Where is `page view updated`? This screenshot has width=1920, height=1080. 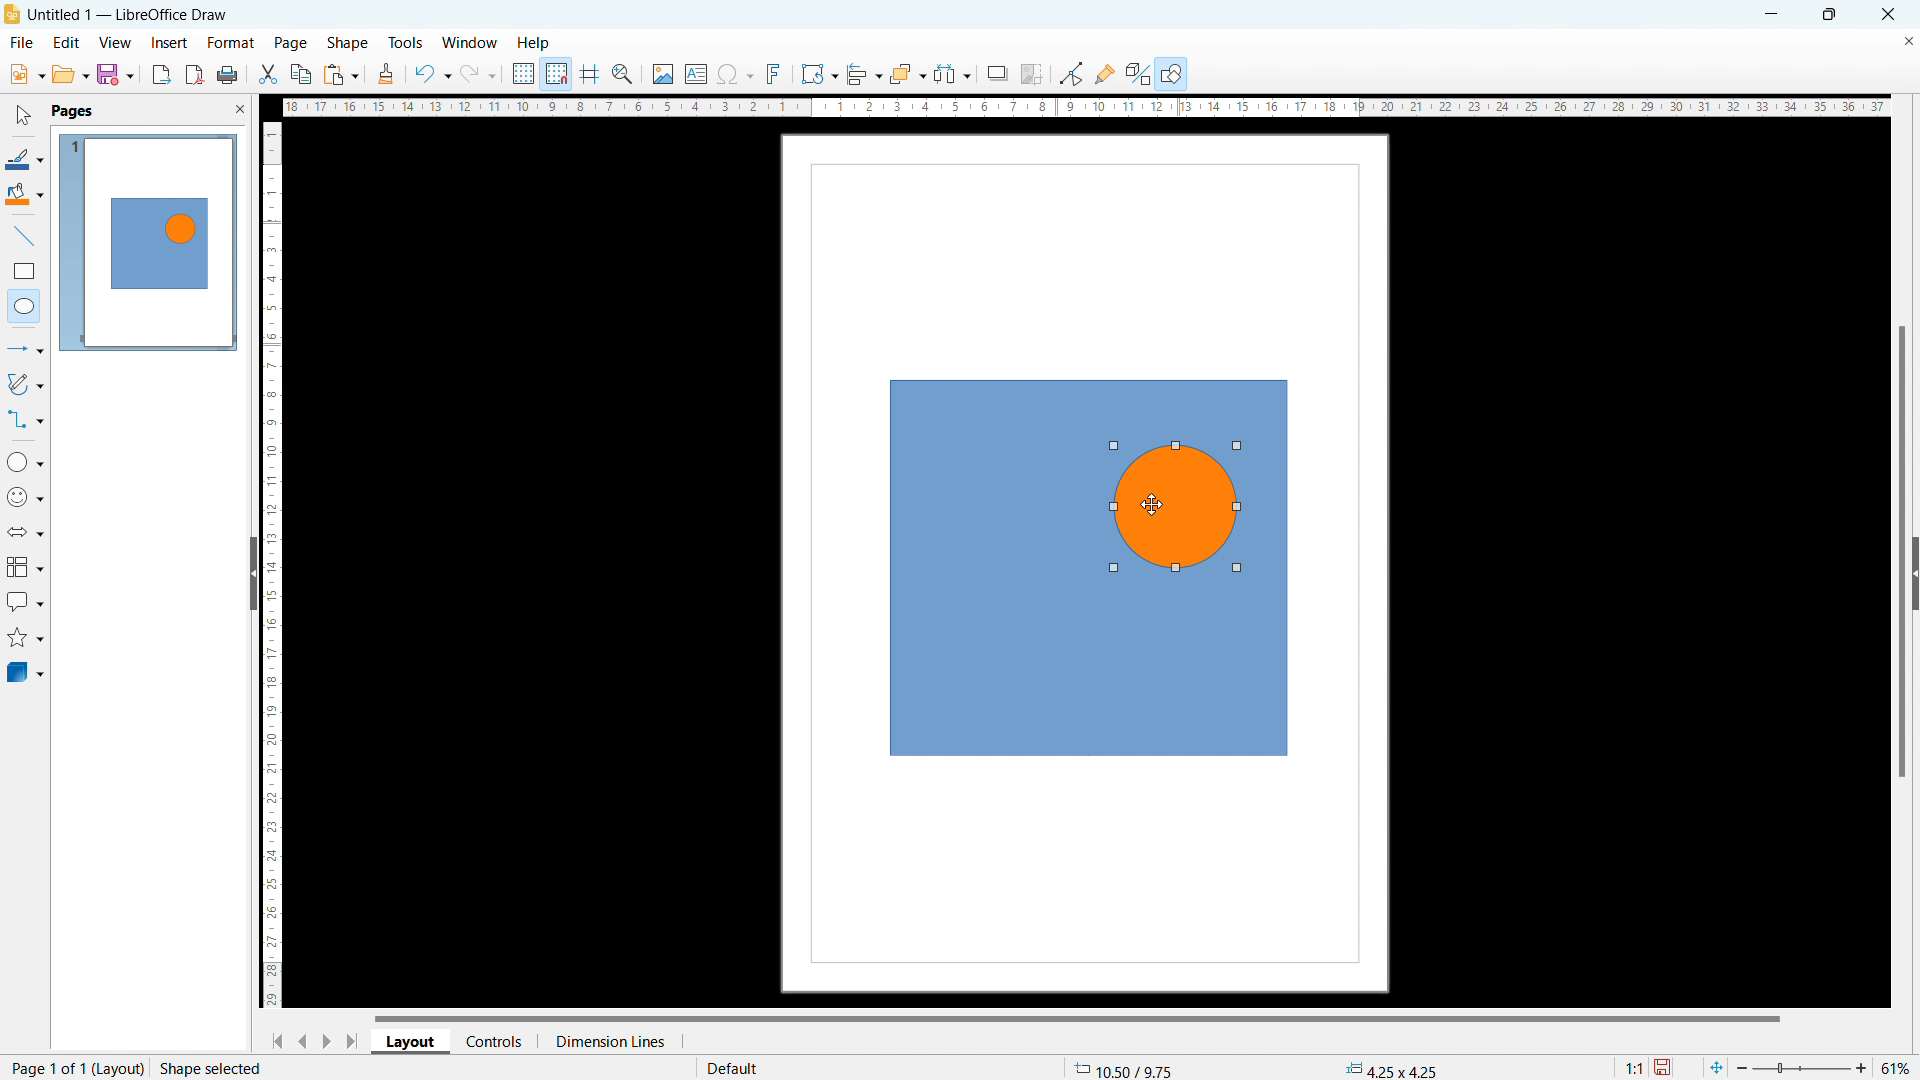 page view updated is located at coordinates (147, 243).